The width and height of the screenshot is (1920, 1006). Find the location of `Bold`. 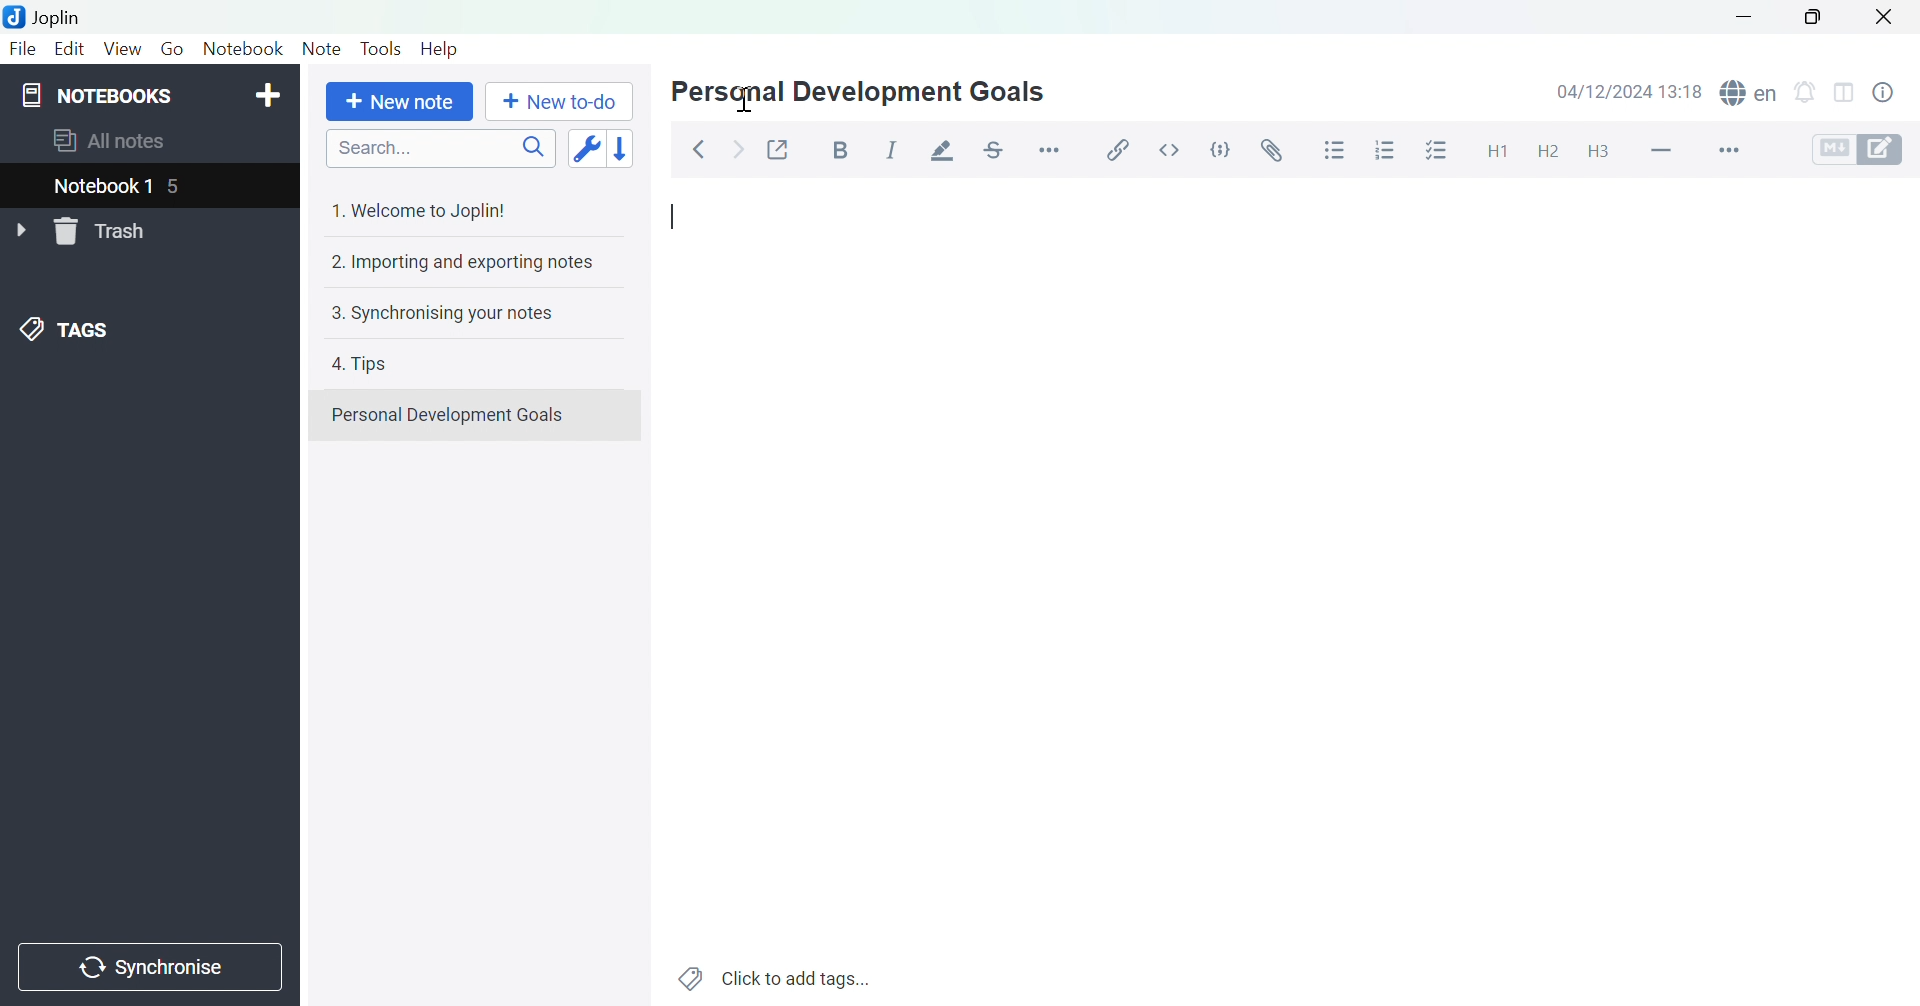

Bold is located at coordinates (839, 151).